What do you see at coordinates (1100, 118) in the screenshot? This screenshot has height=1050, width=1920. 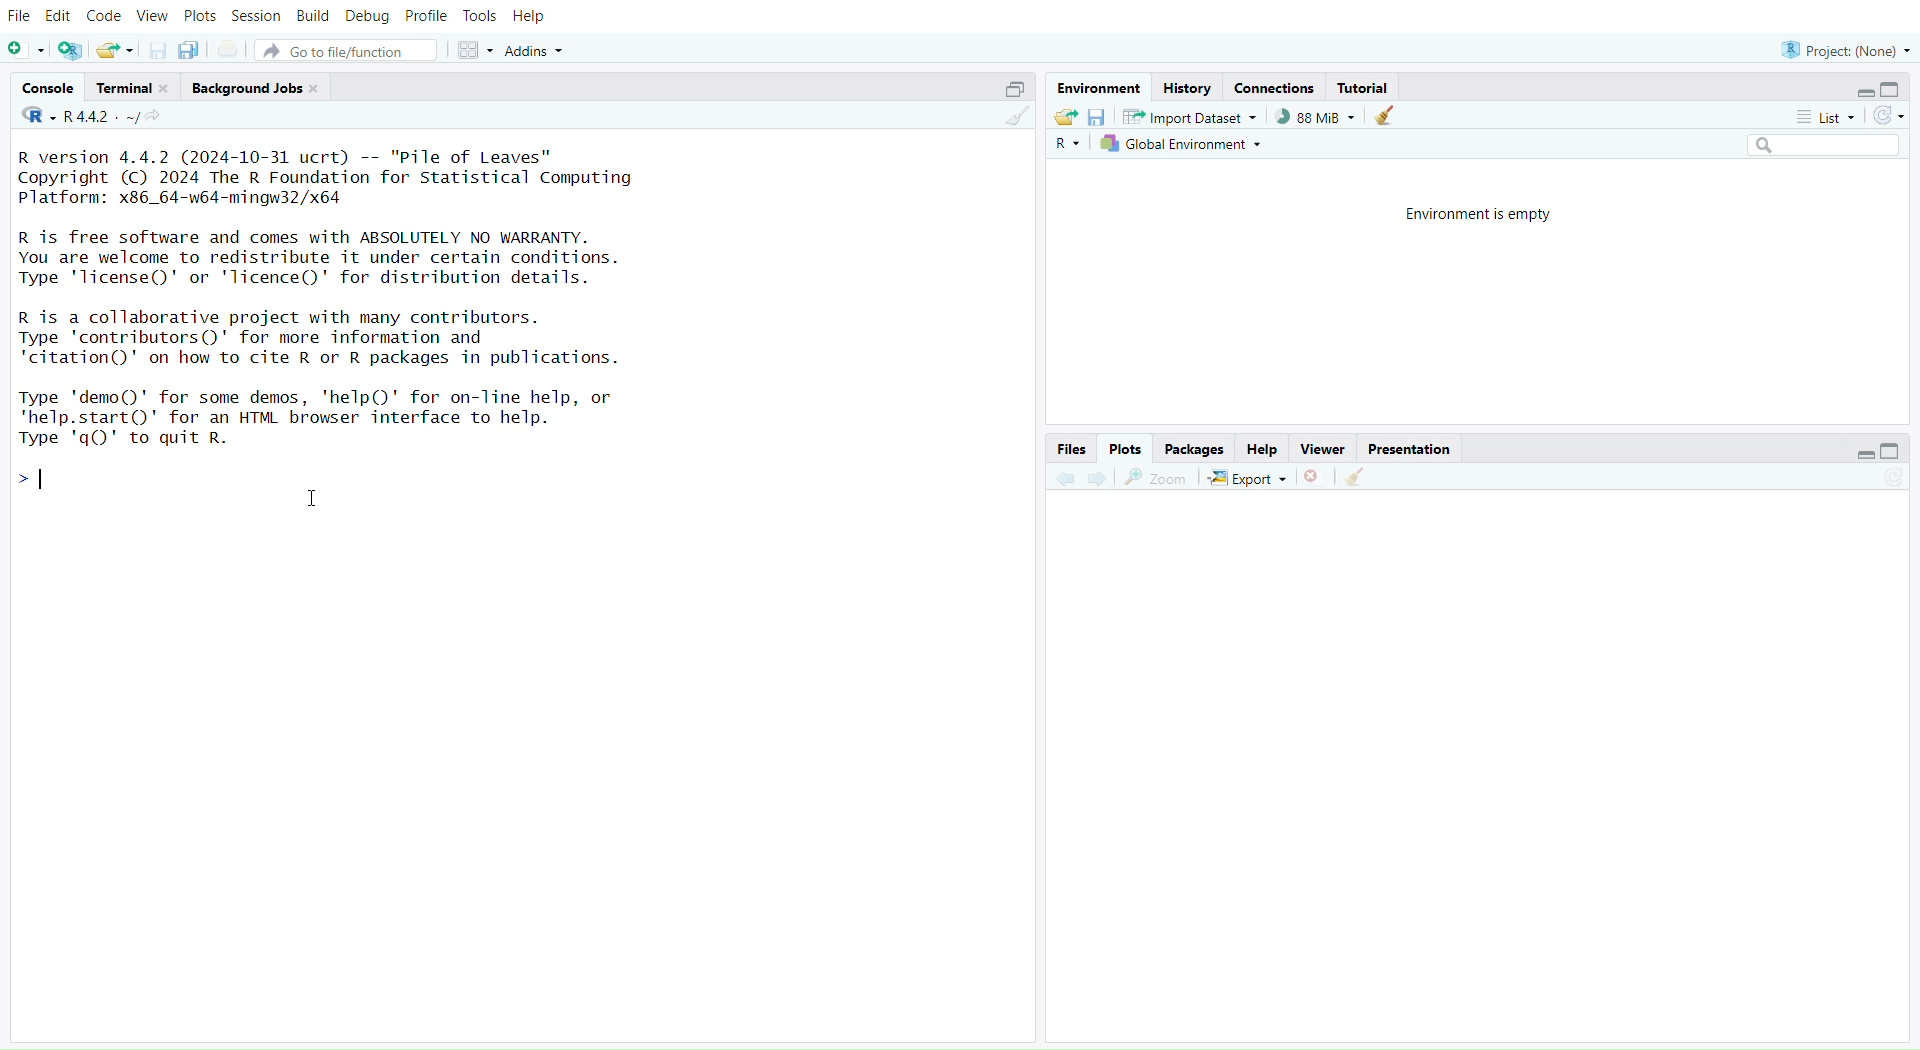 I see `save workspace` at bounding box center [1100, 118].